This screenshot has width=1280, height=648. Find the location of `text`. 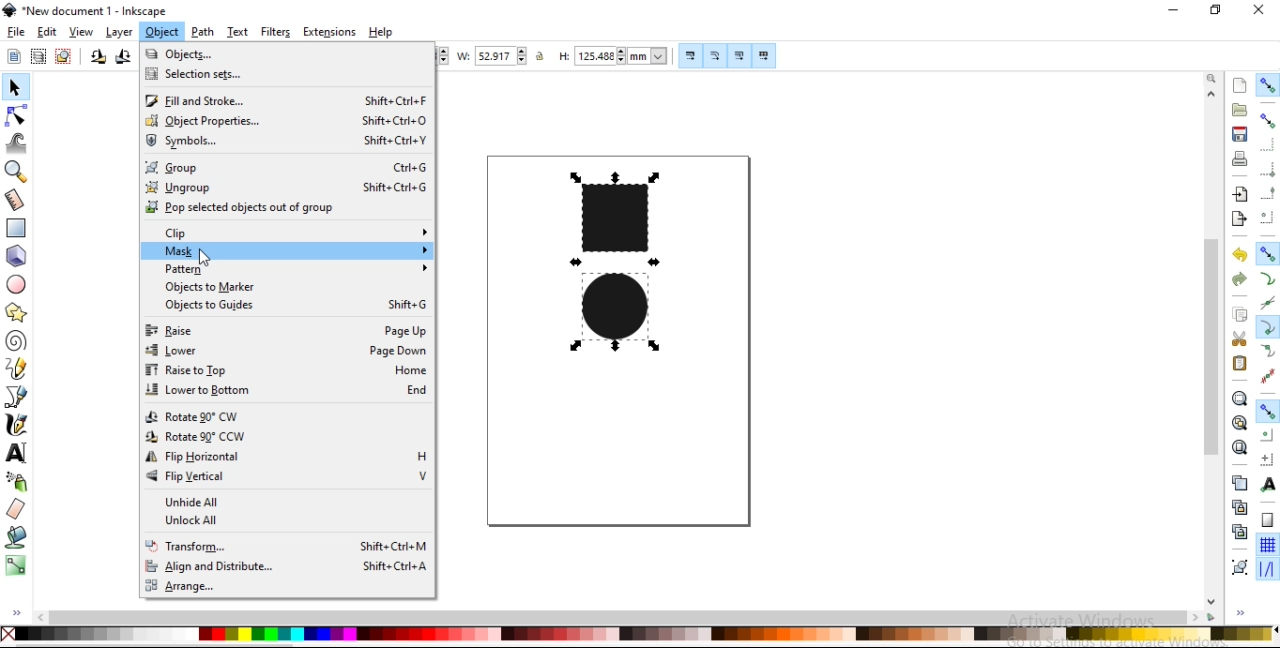

text is located at coordinates (239, 31).